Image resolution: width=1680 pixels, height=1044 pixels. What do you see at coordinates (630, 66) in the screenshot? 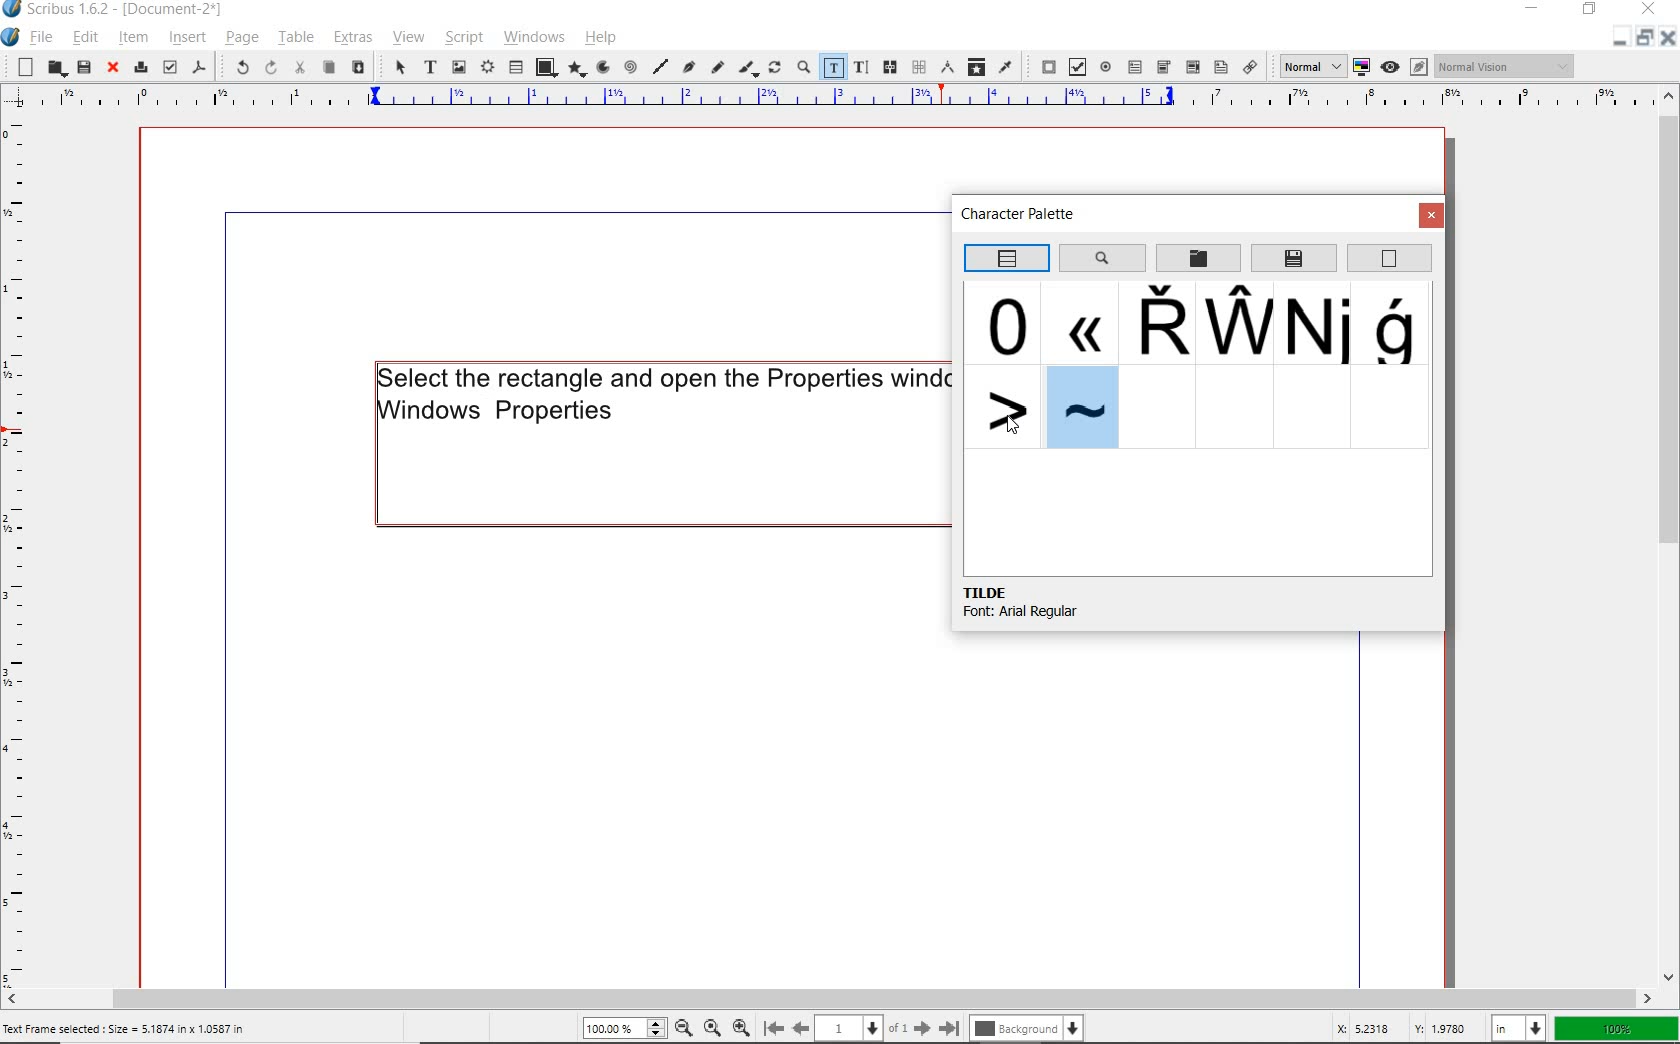
I see `spiral` at bounding box center [630, 66].